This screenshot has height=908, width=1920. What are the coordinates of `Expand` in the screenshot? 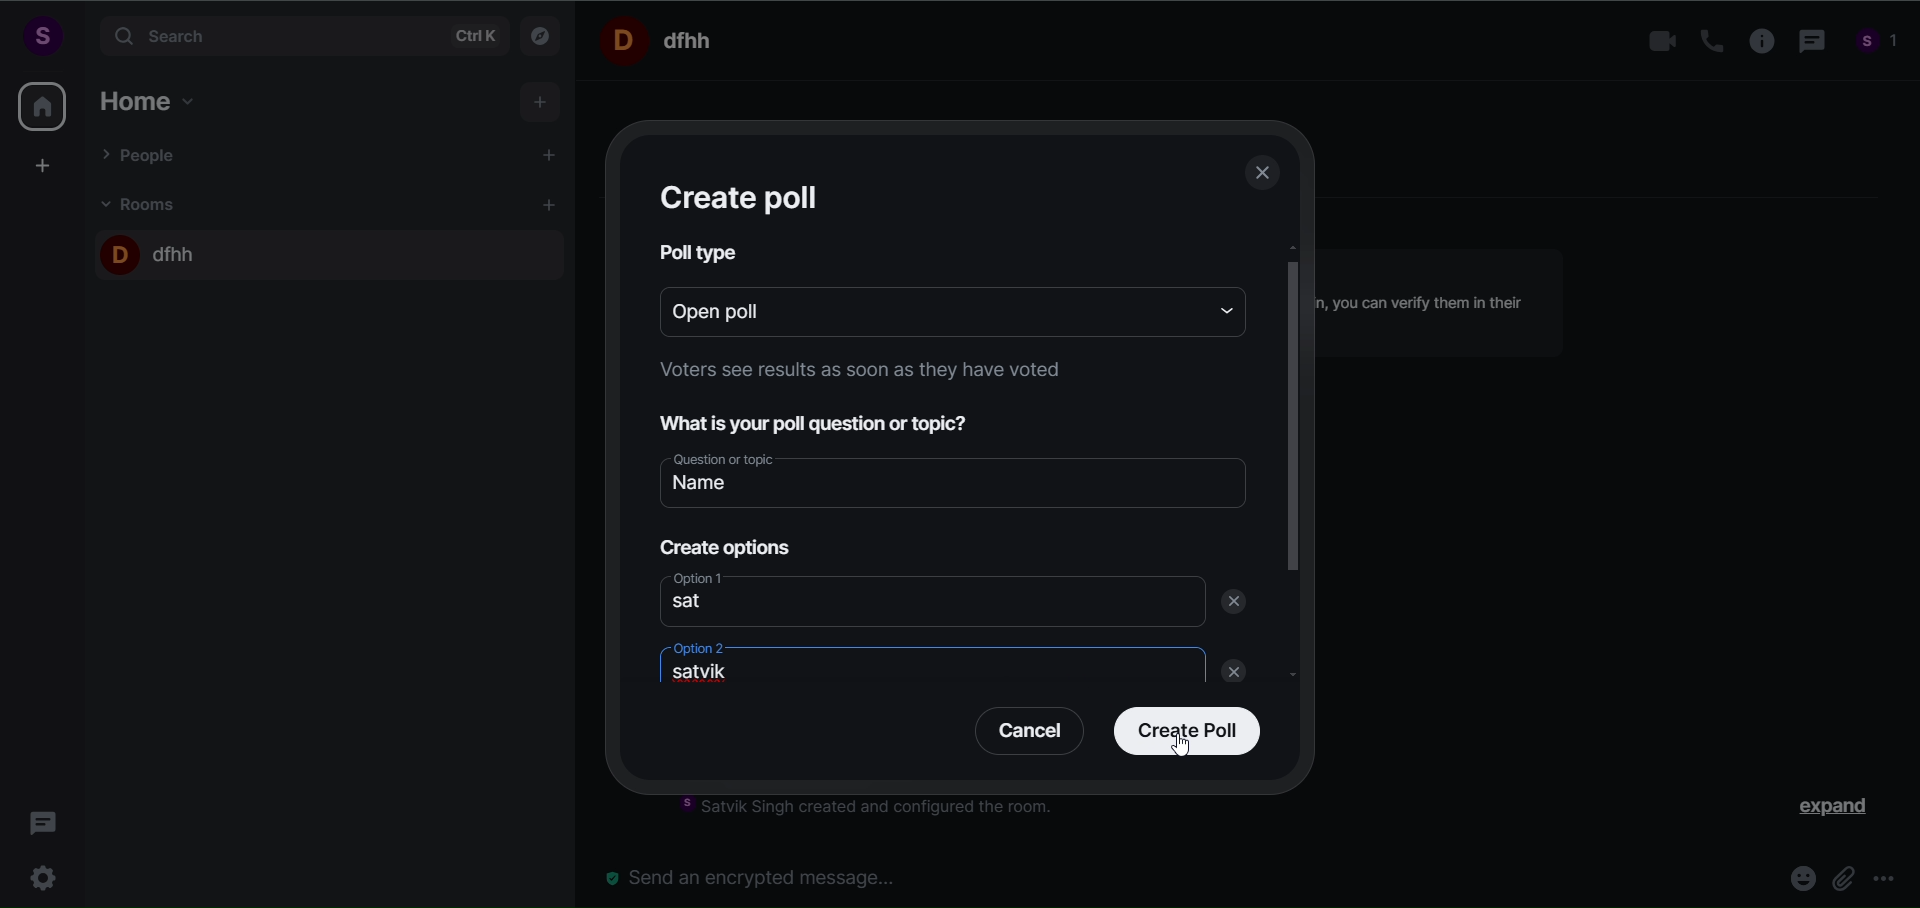 It's located at (1821, 811).